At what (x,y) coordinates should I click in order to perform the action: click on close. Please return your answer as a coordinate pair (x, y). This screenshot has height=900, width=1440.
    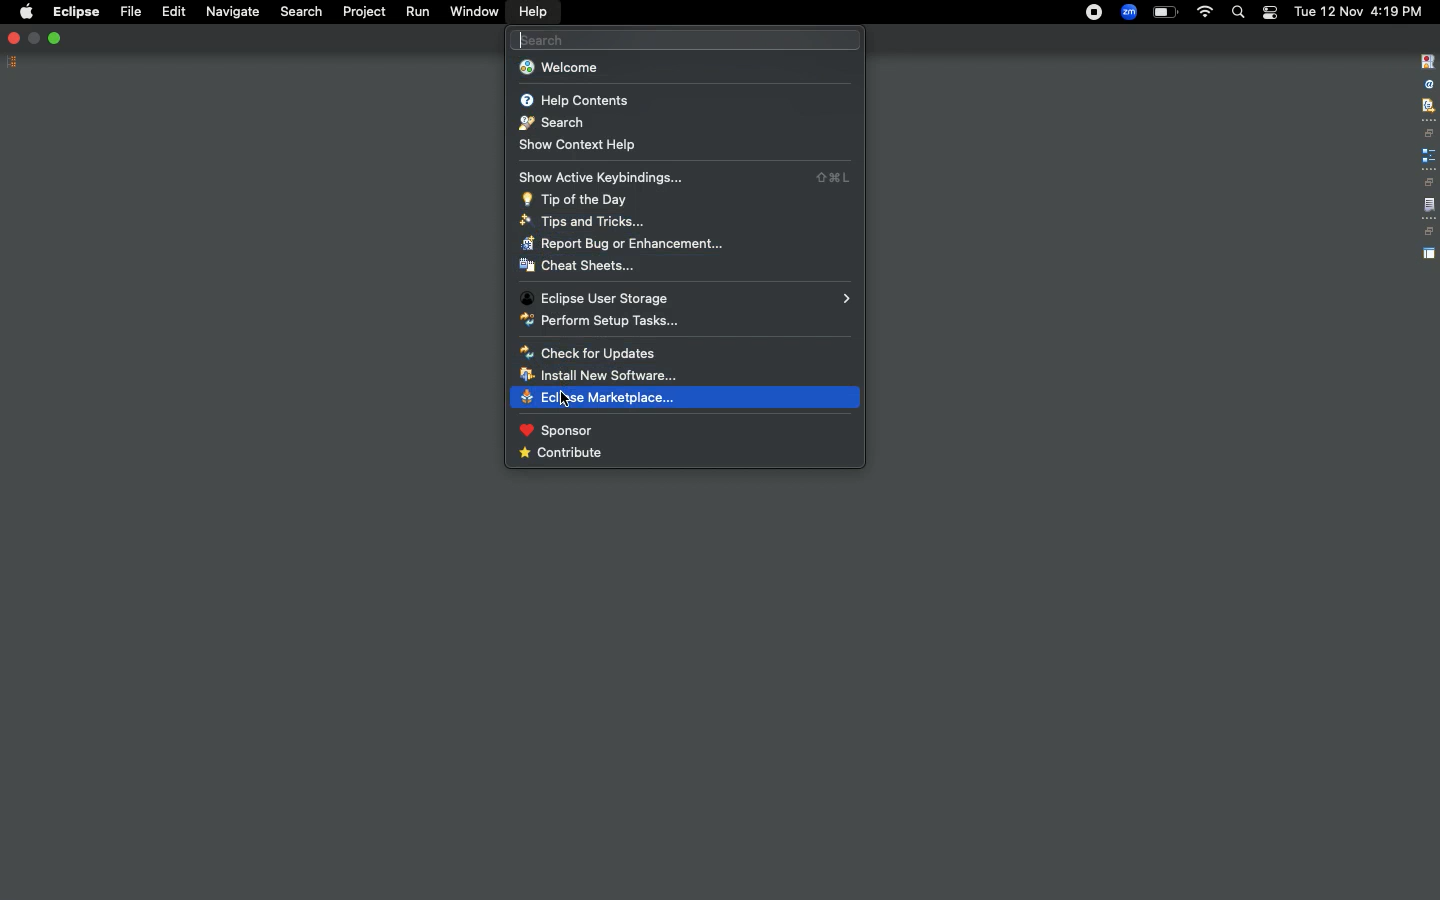
    Looking at the image, I should click on (13, 37).